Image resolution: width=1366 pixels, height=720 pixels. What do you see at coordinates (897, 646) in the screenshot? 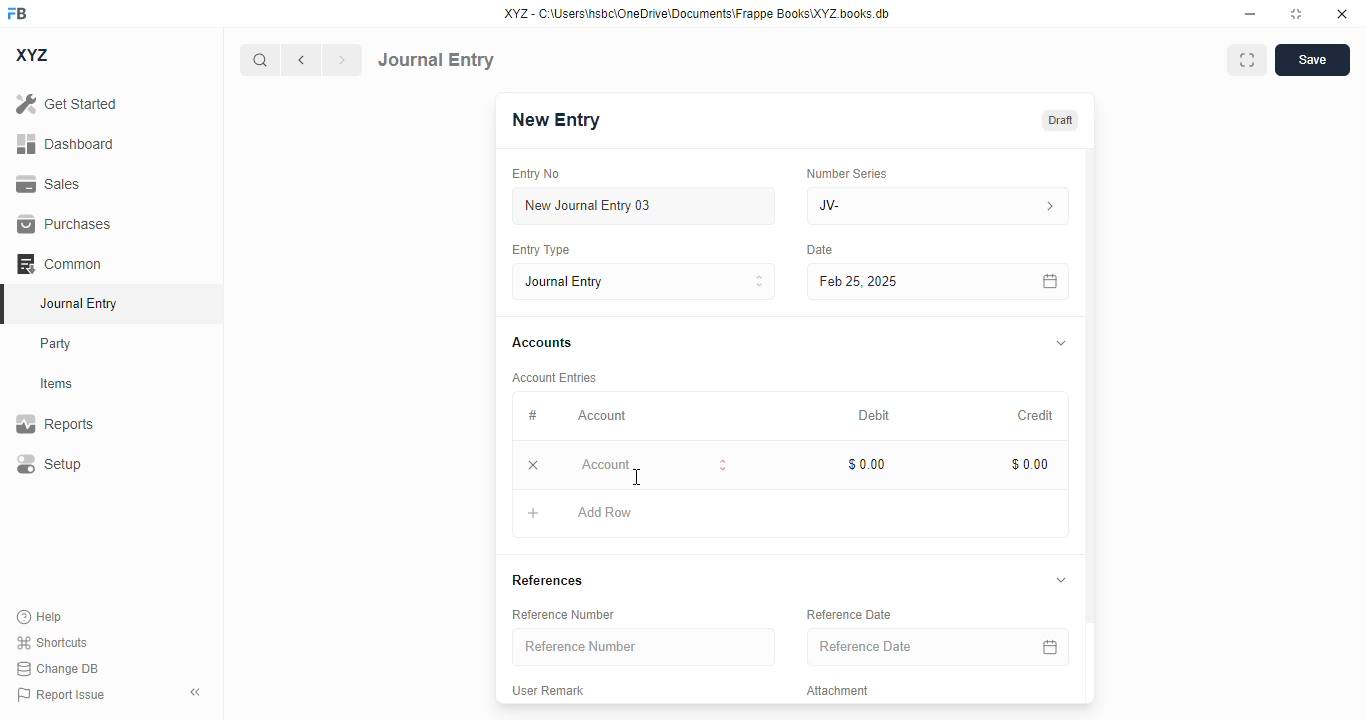
I see `reference date` at bounding box center [897, 646].